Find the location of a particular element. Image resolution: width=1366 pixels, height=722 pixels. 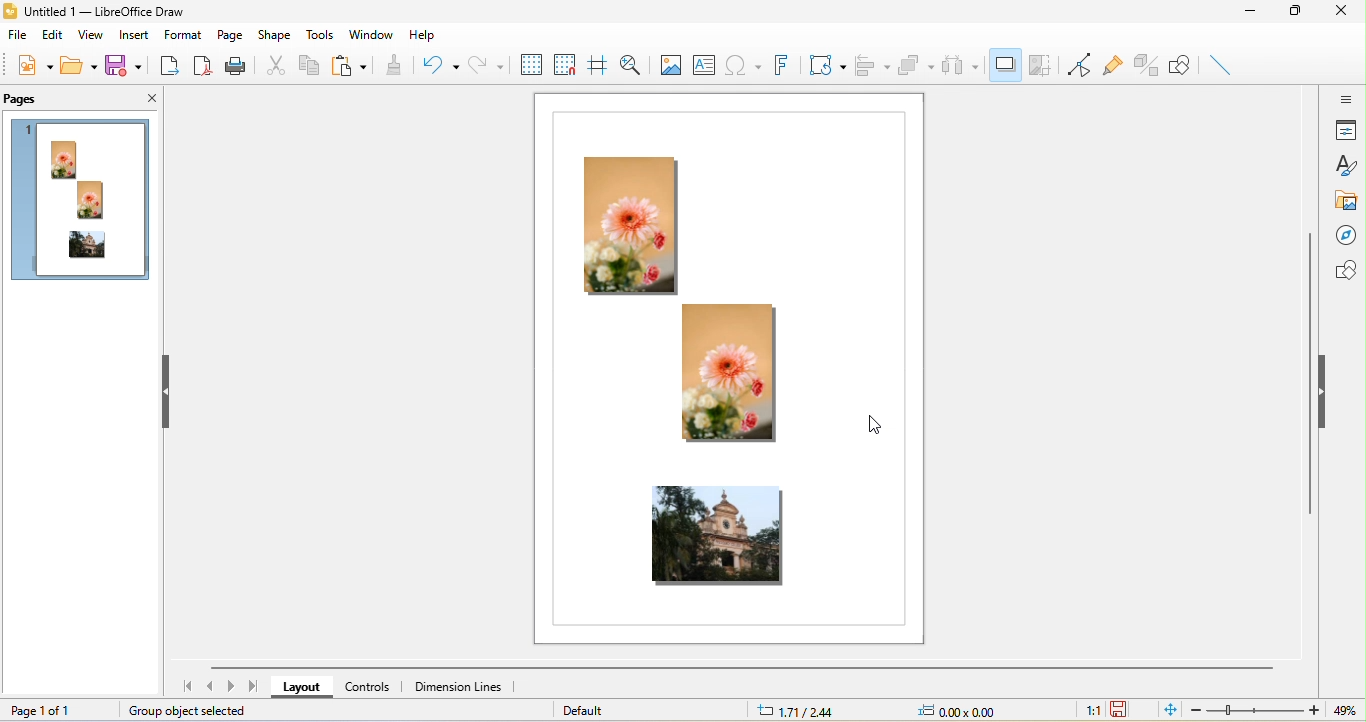

49% is located at coordinates (1342, 711).